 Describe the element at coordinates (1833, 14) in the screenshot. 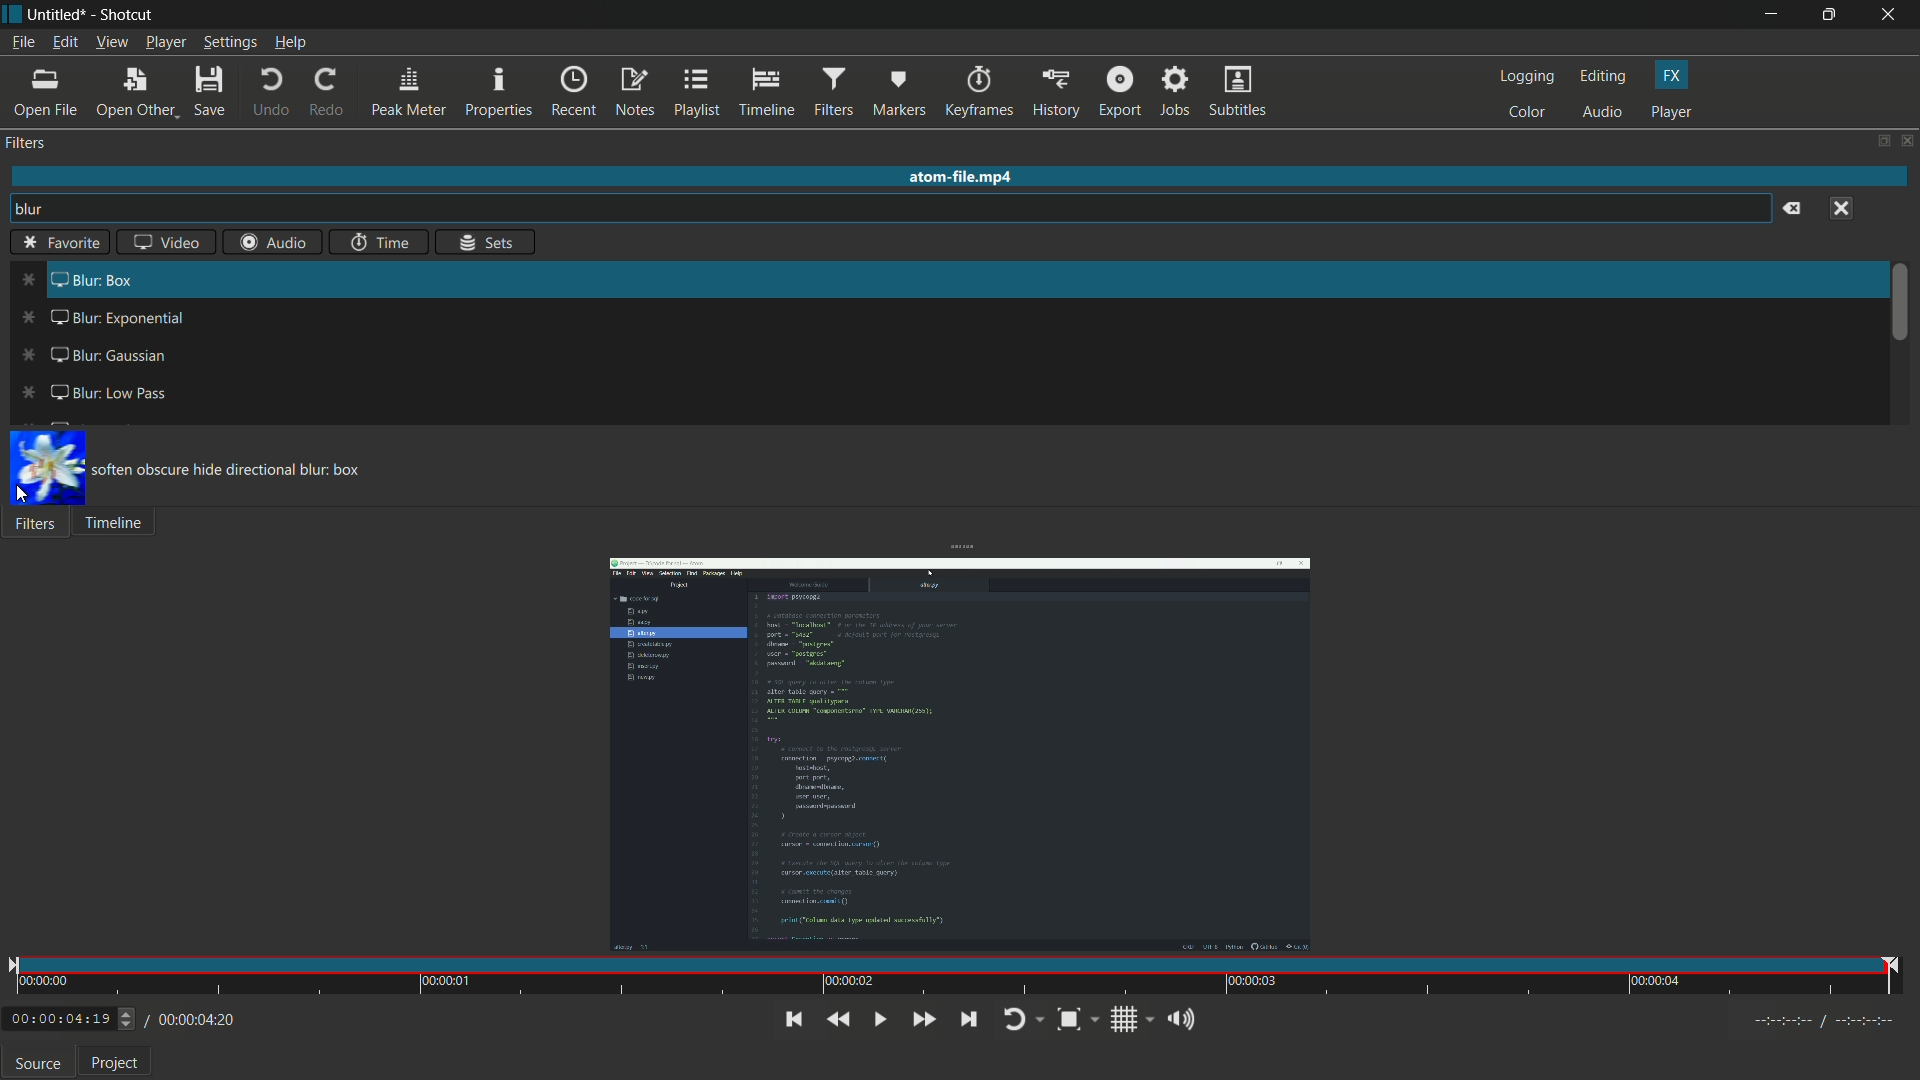

I see `maximize` at that location.